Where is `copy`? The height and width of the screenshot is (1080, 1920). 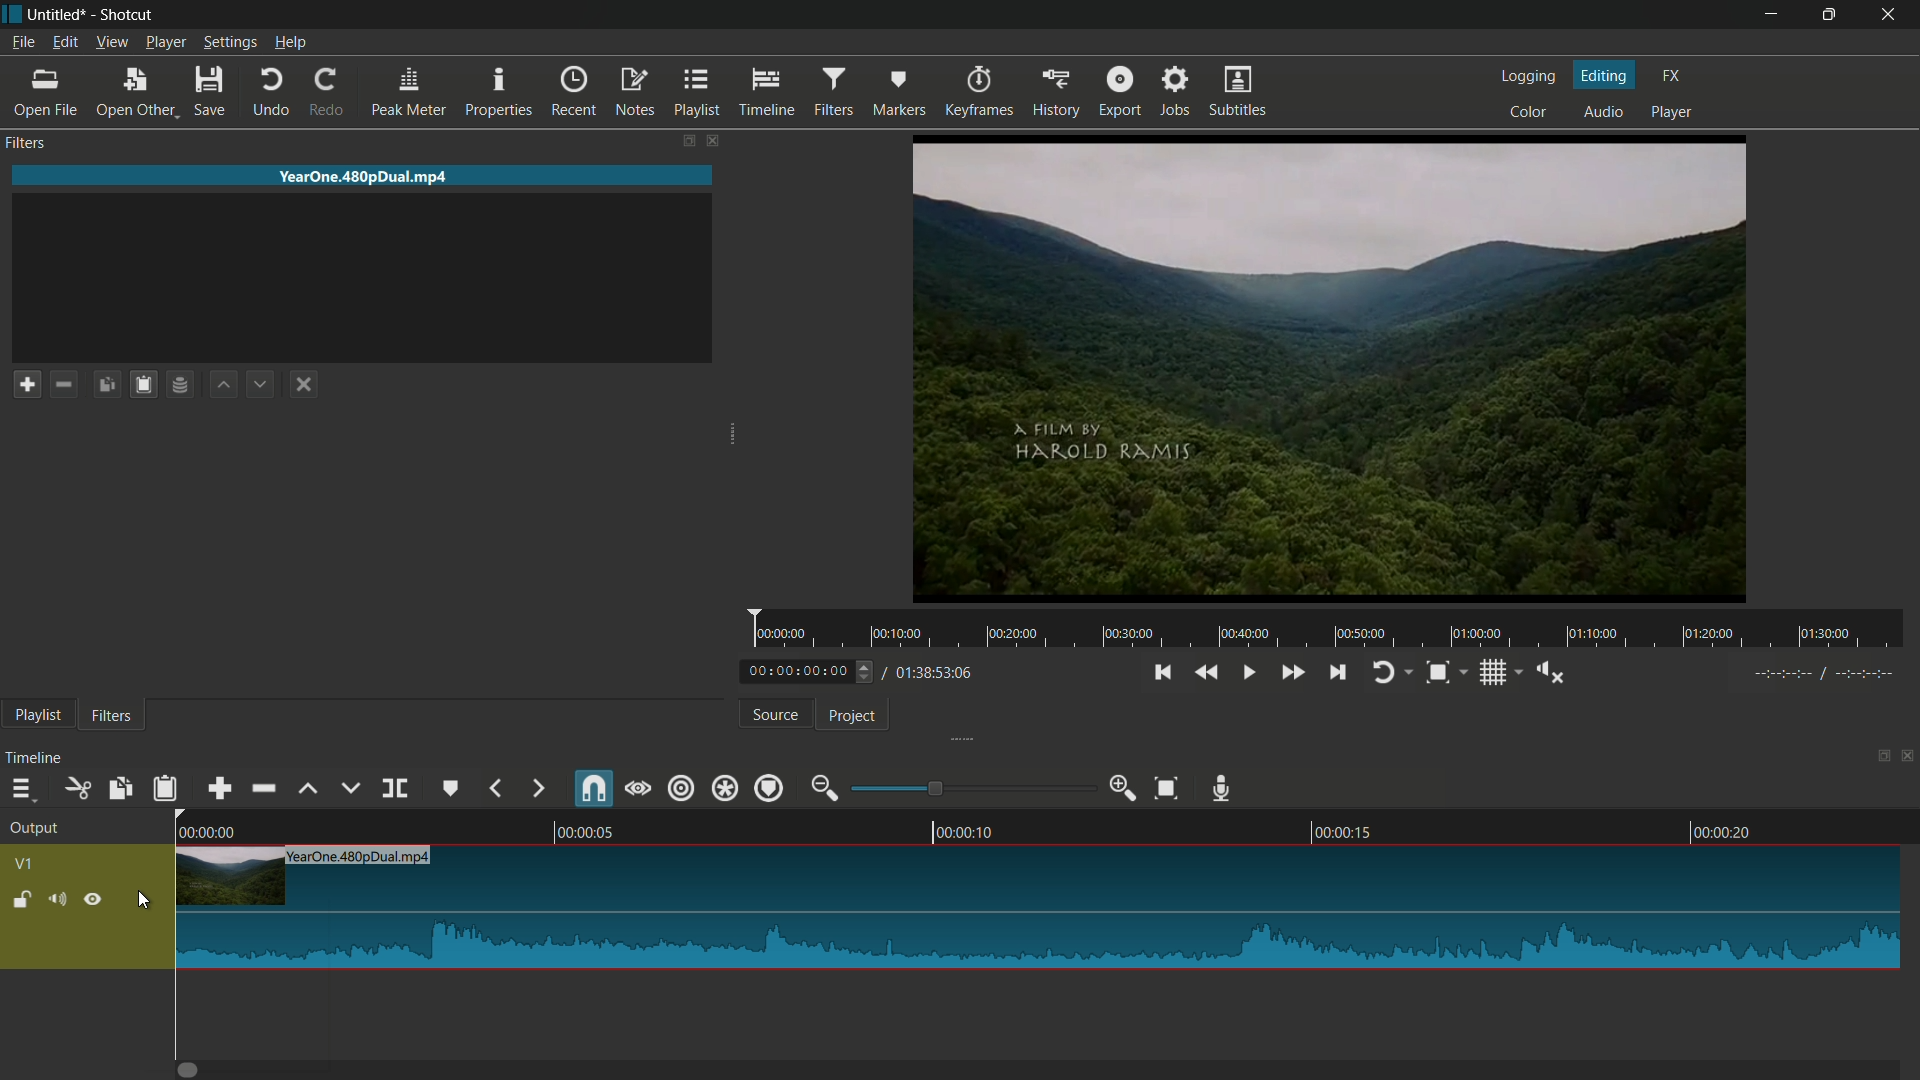 copy is located at coordinates (122, 789).